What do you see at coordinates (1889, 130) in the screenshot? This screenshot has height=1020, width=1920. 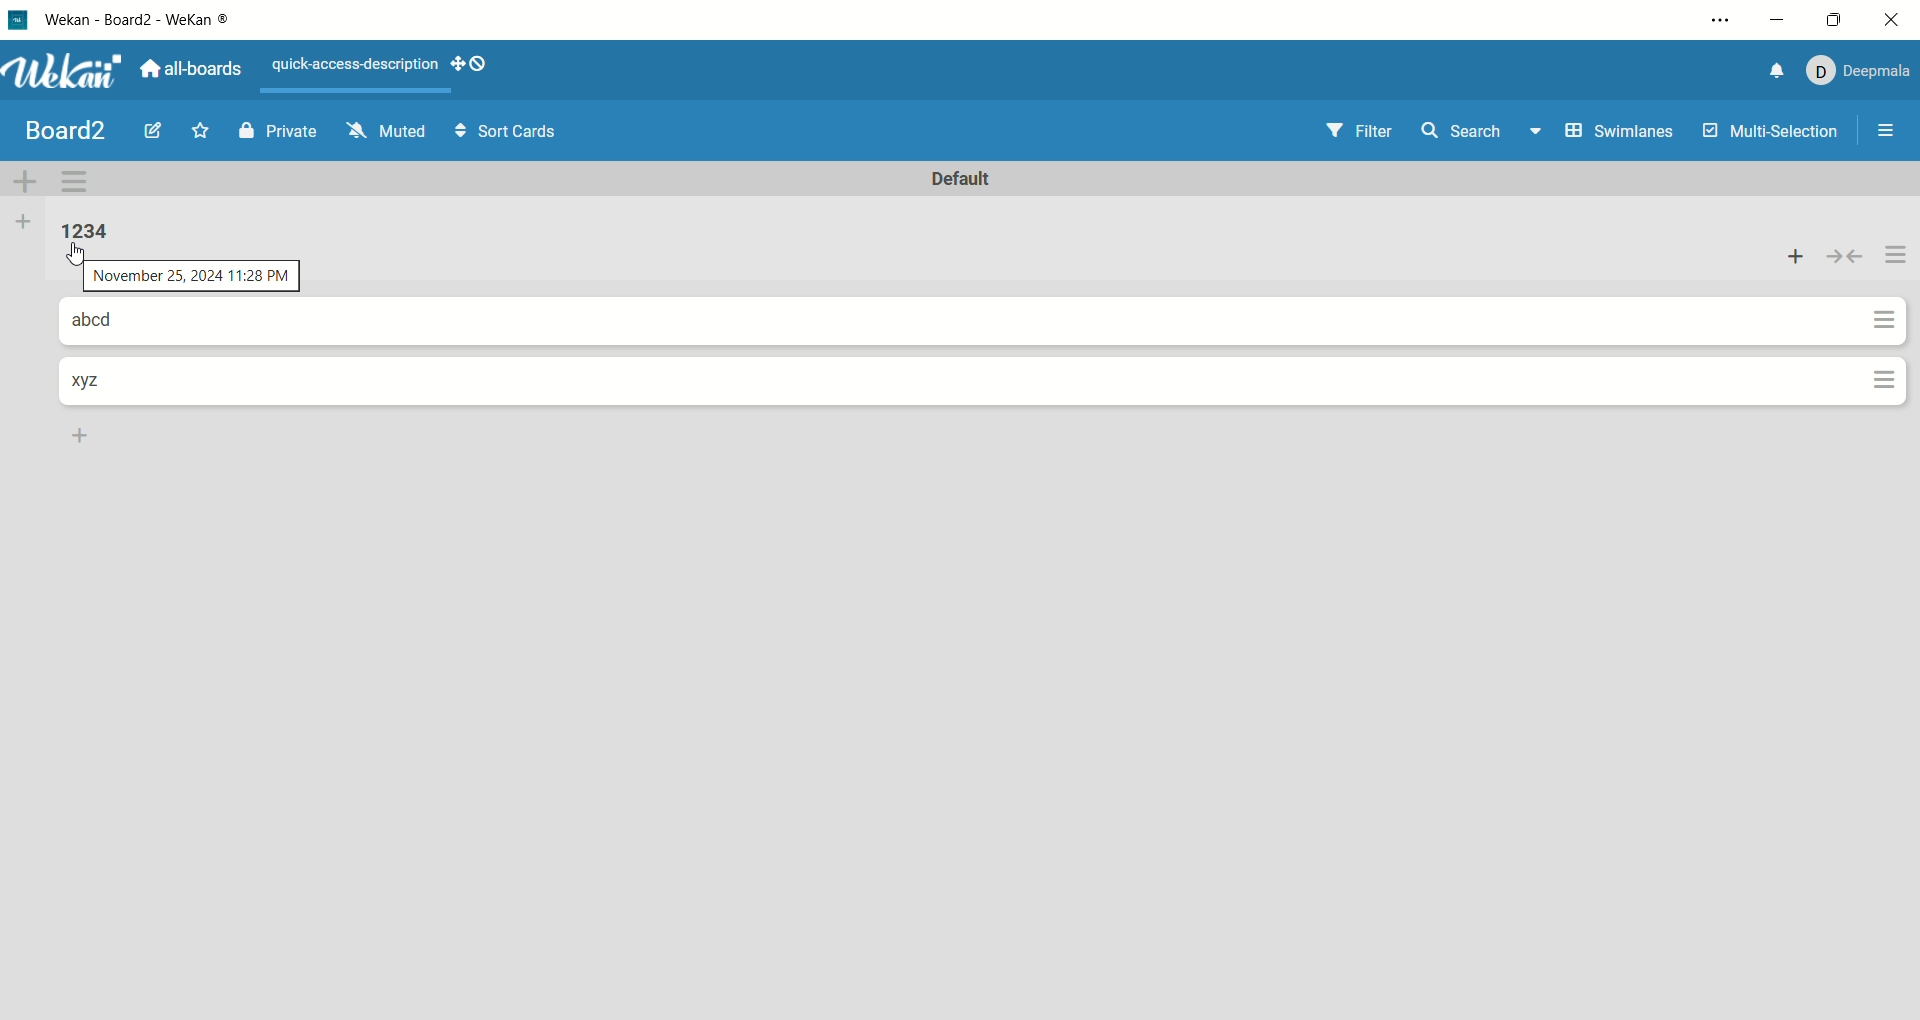 I see `option` at bounding box center [1889, 130].